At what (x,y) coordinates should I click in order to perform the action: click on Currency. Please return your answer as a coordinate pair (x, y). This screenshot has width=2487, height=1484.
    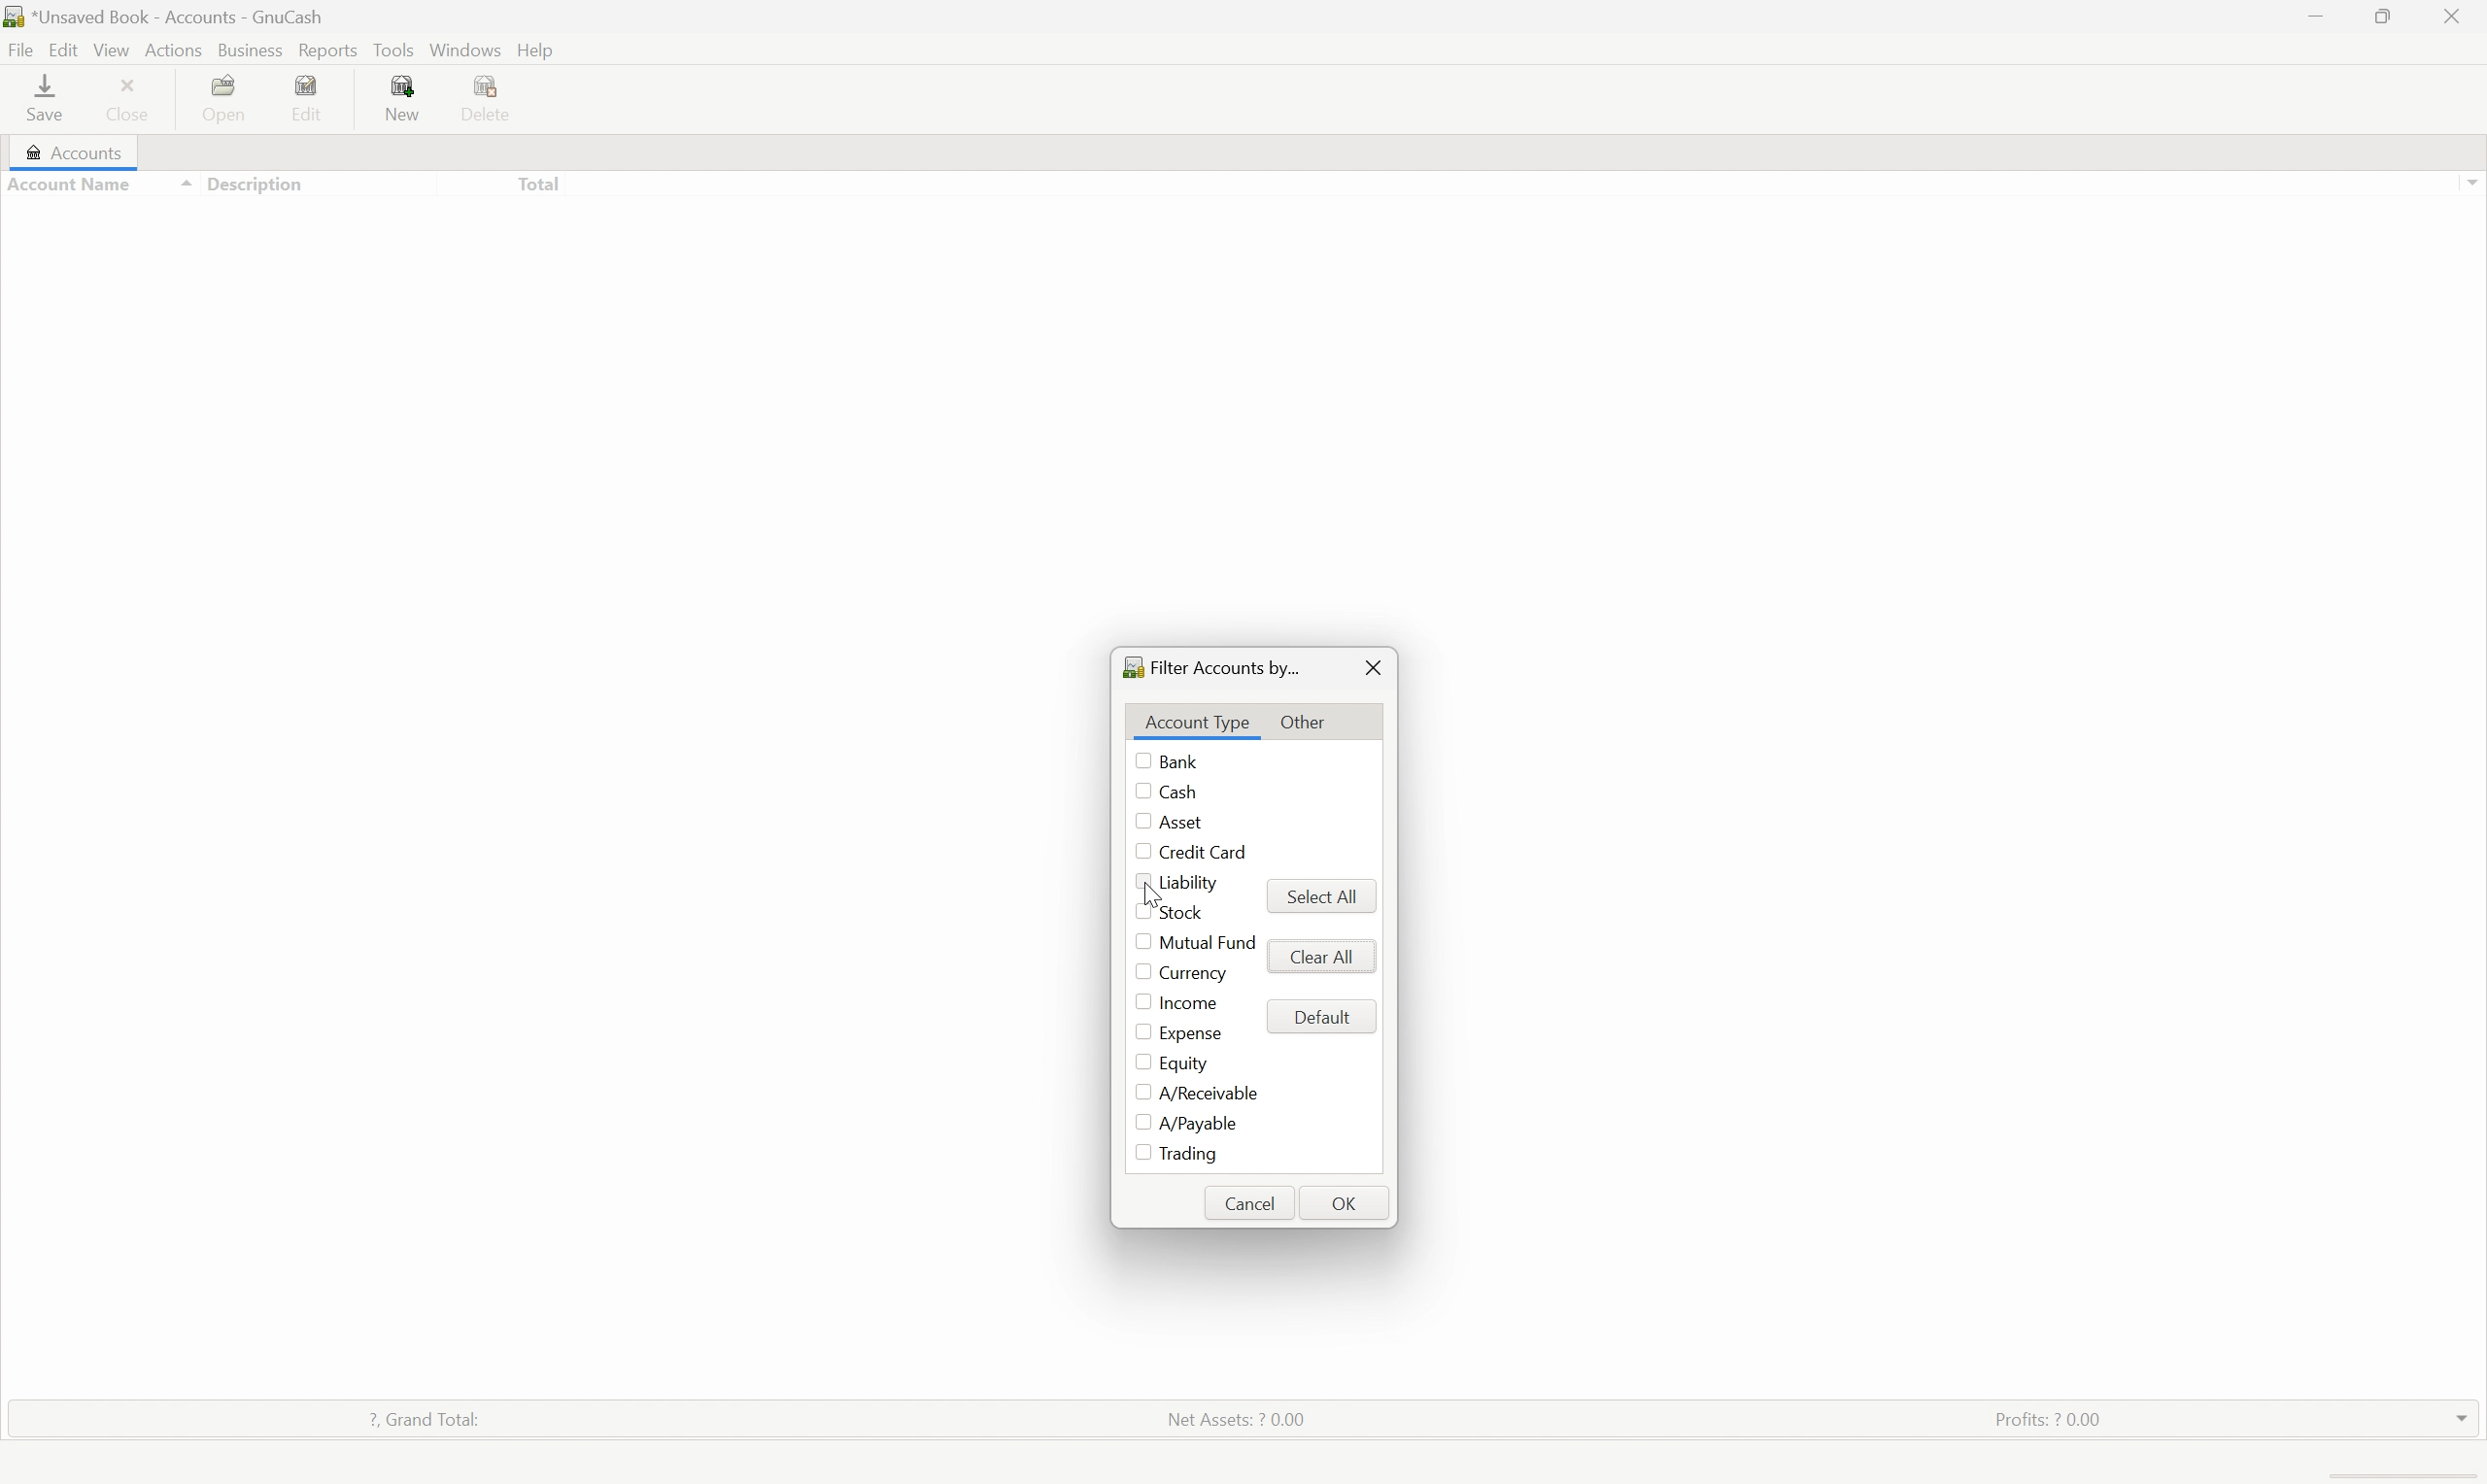
    Looking at the image, I should click on (1192, 972).